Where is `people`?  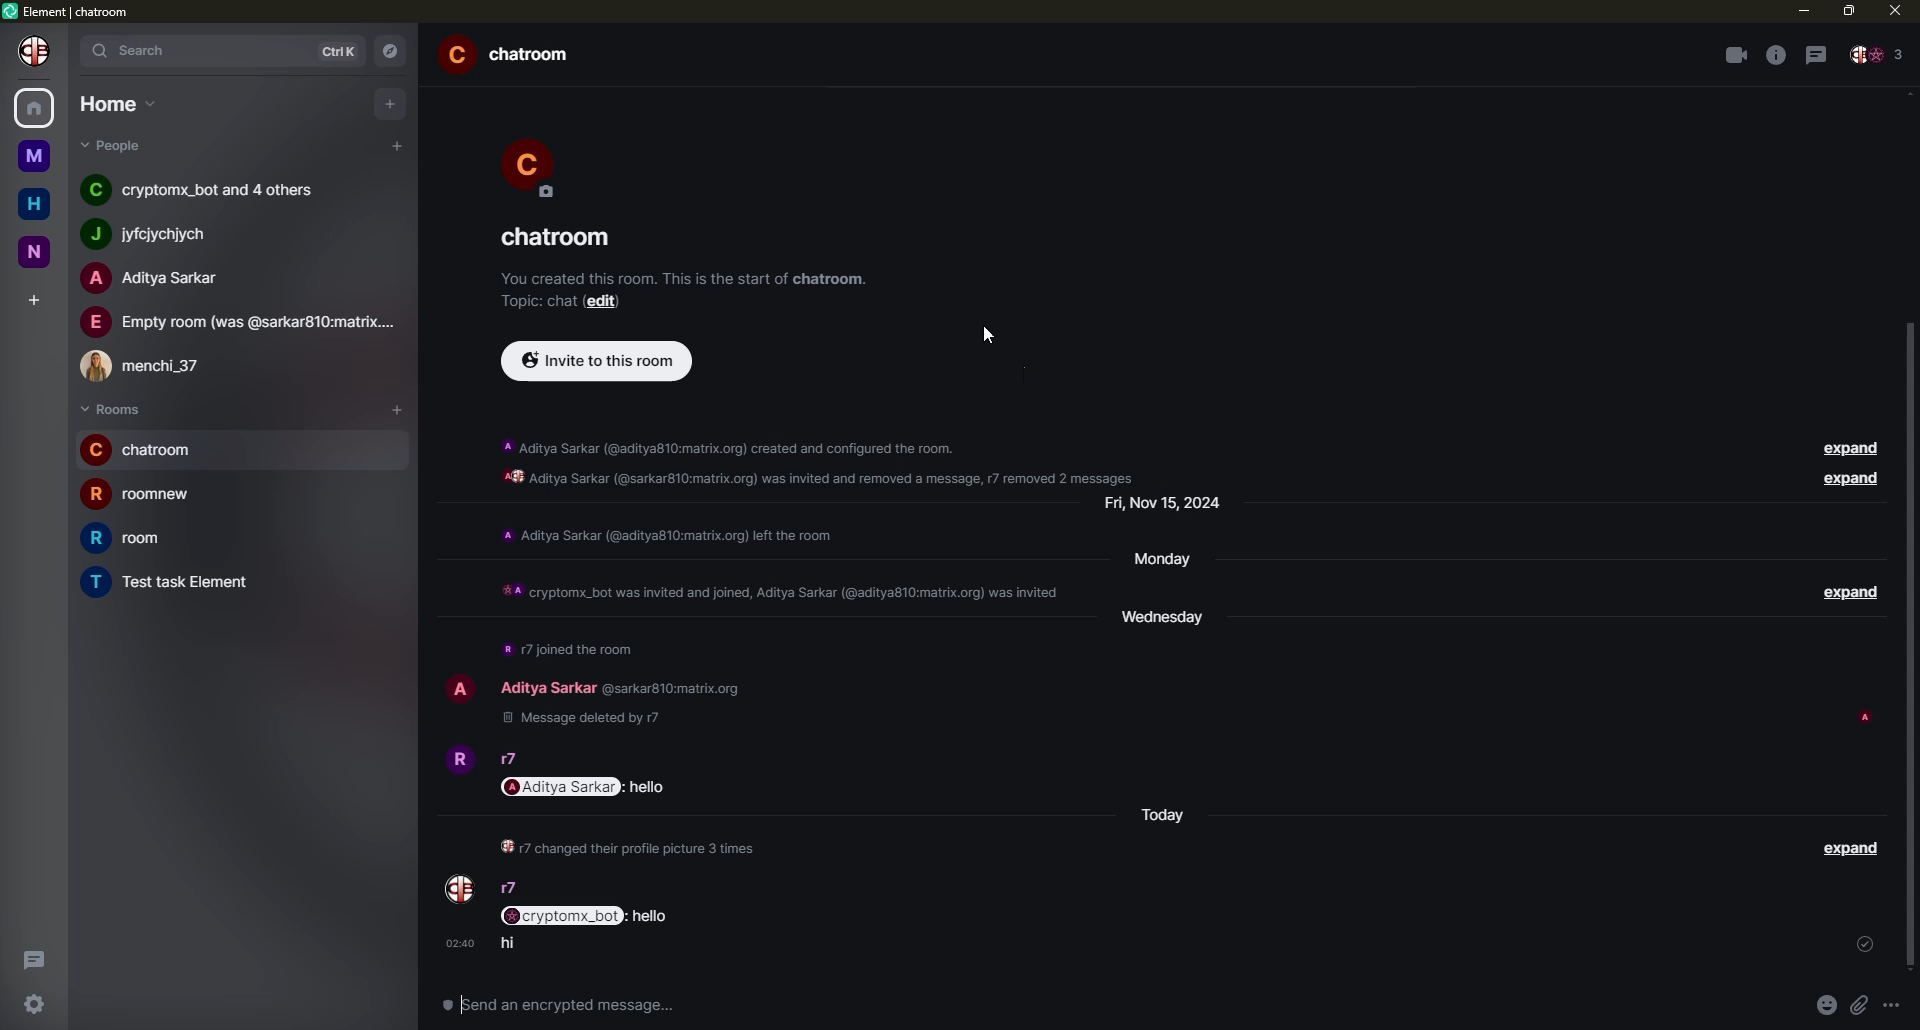 people is located at coordinates (547, 688).